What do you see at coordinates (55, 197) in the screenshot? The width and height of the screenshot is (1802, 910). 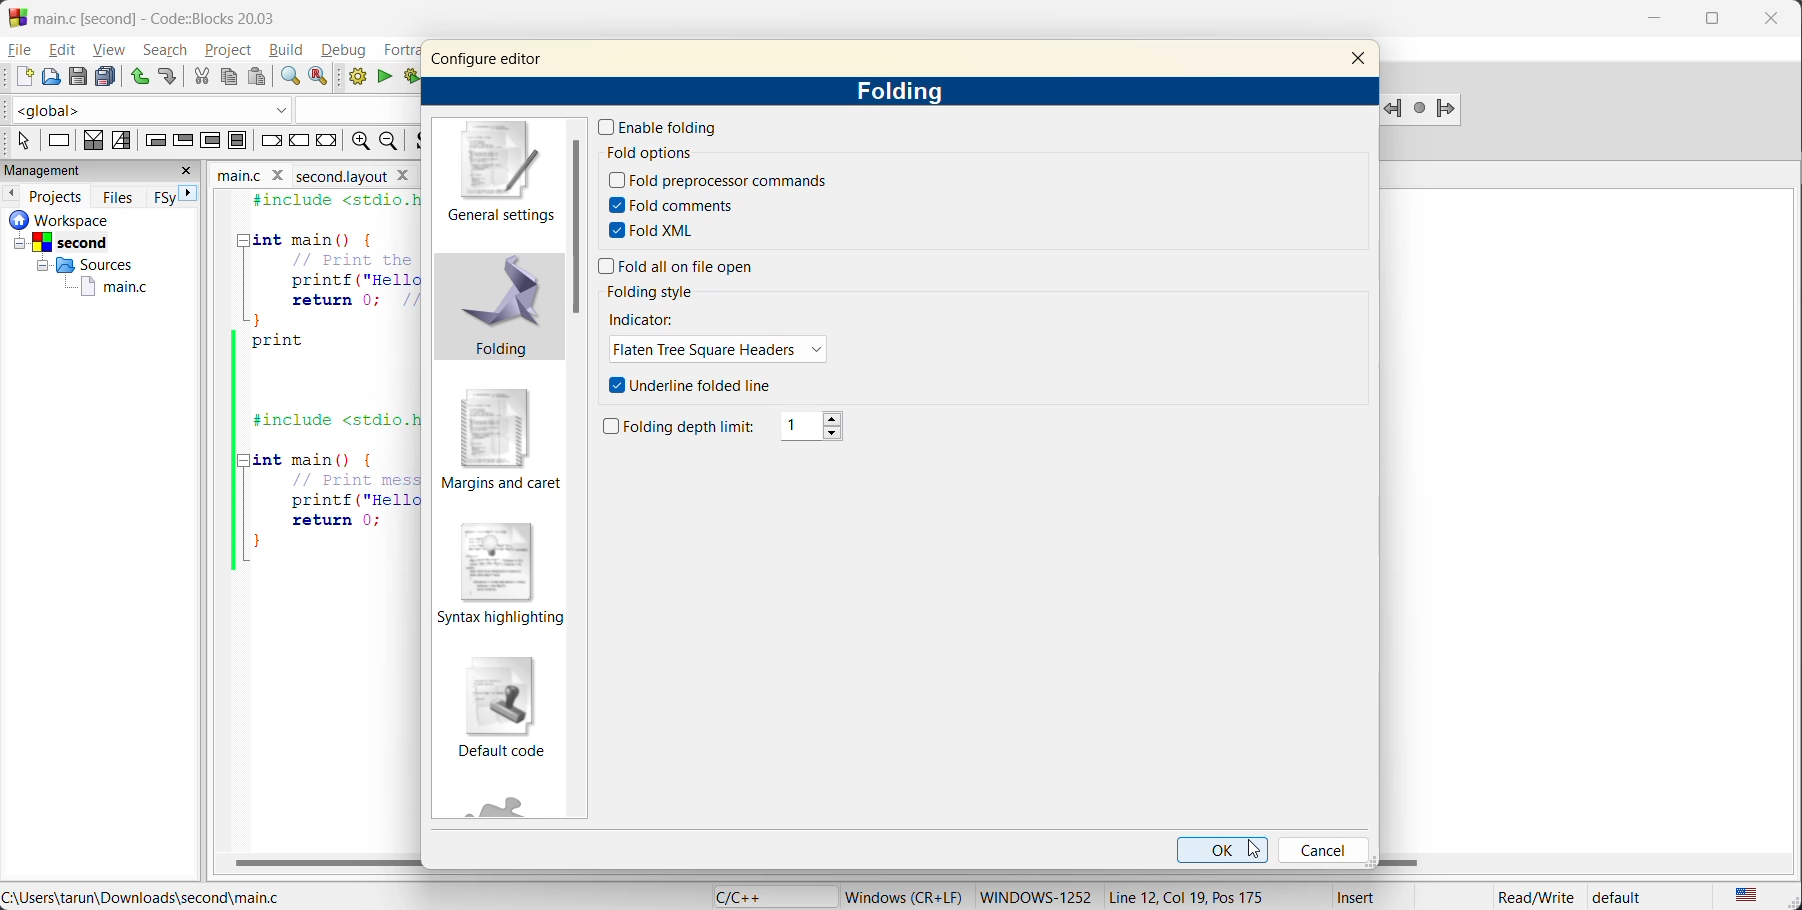 I see `projects` at bounding box center [55, 197].